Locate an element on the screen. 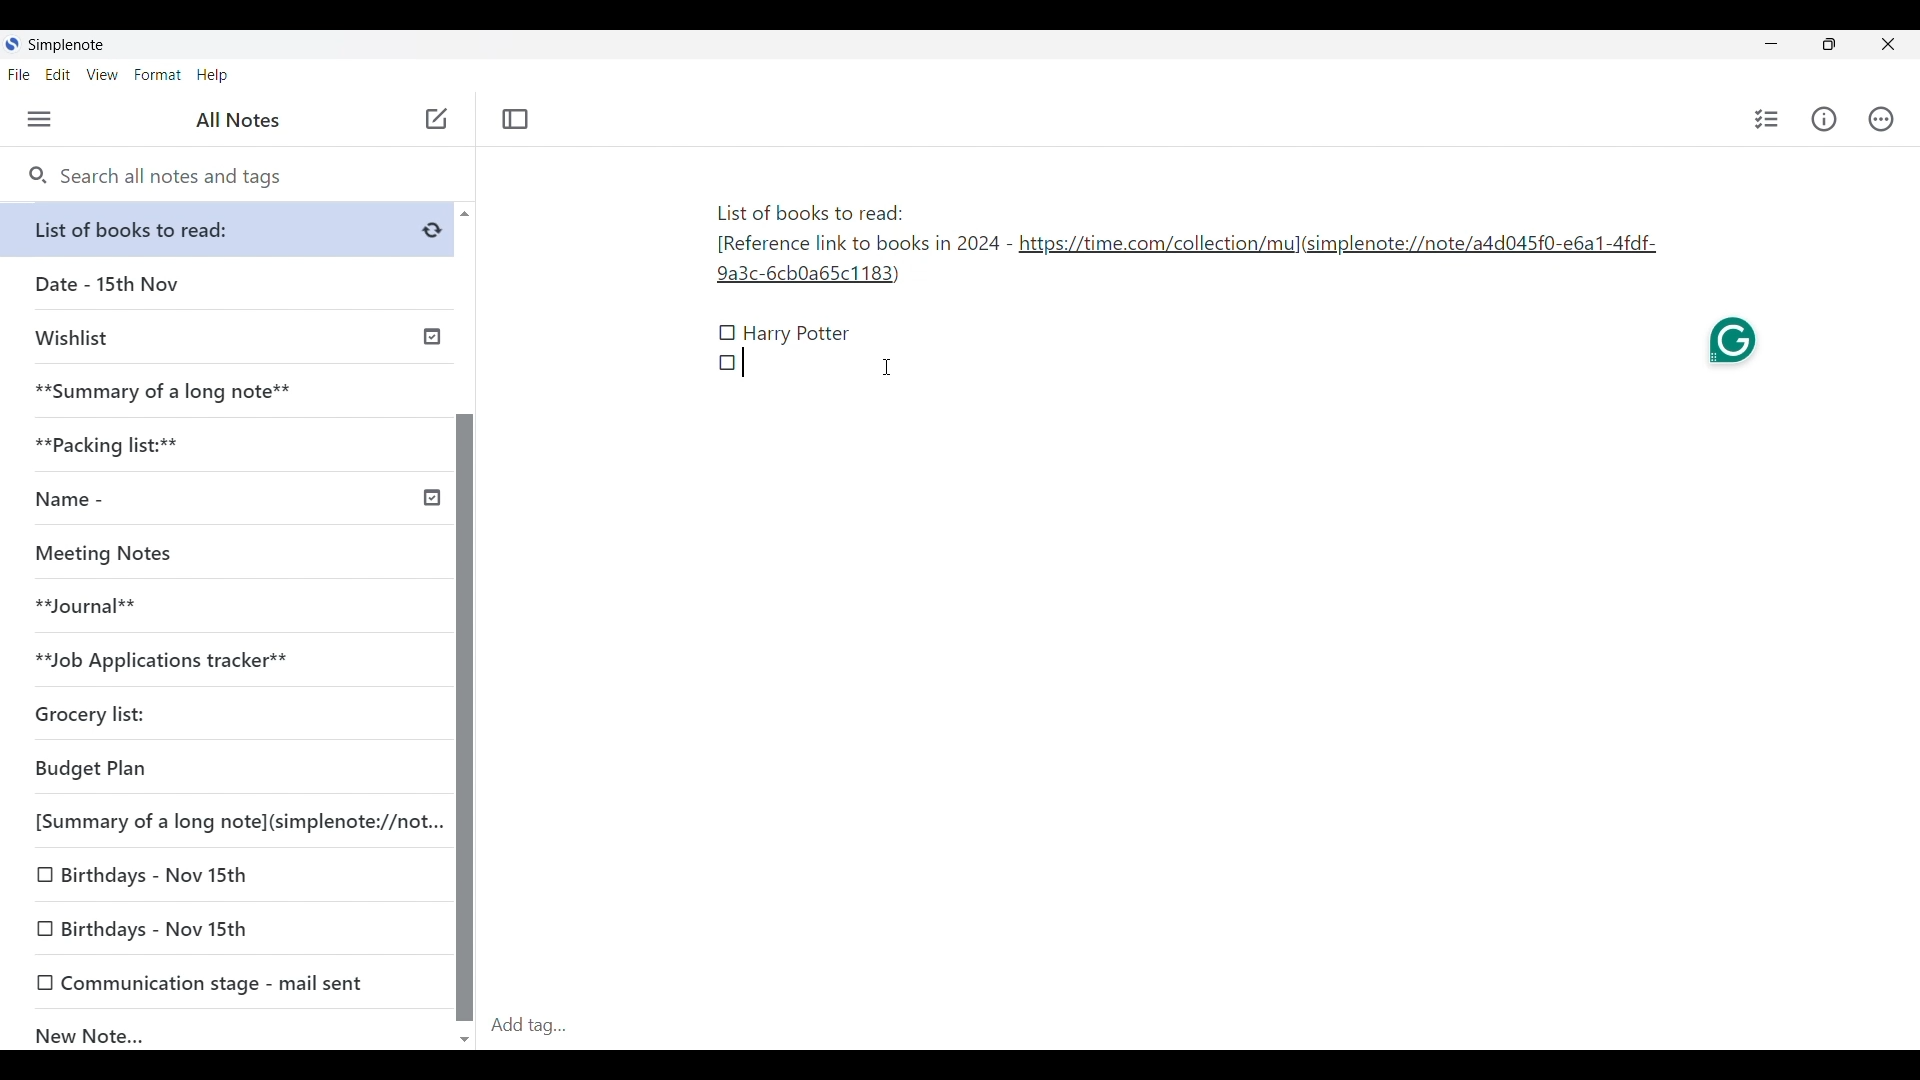  **Job Applications tracker** is located at coordinates (220, 661).